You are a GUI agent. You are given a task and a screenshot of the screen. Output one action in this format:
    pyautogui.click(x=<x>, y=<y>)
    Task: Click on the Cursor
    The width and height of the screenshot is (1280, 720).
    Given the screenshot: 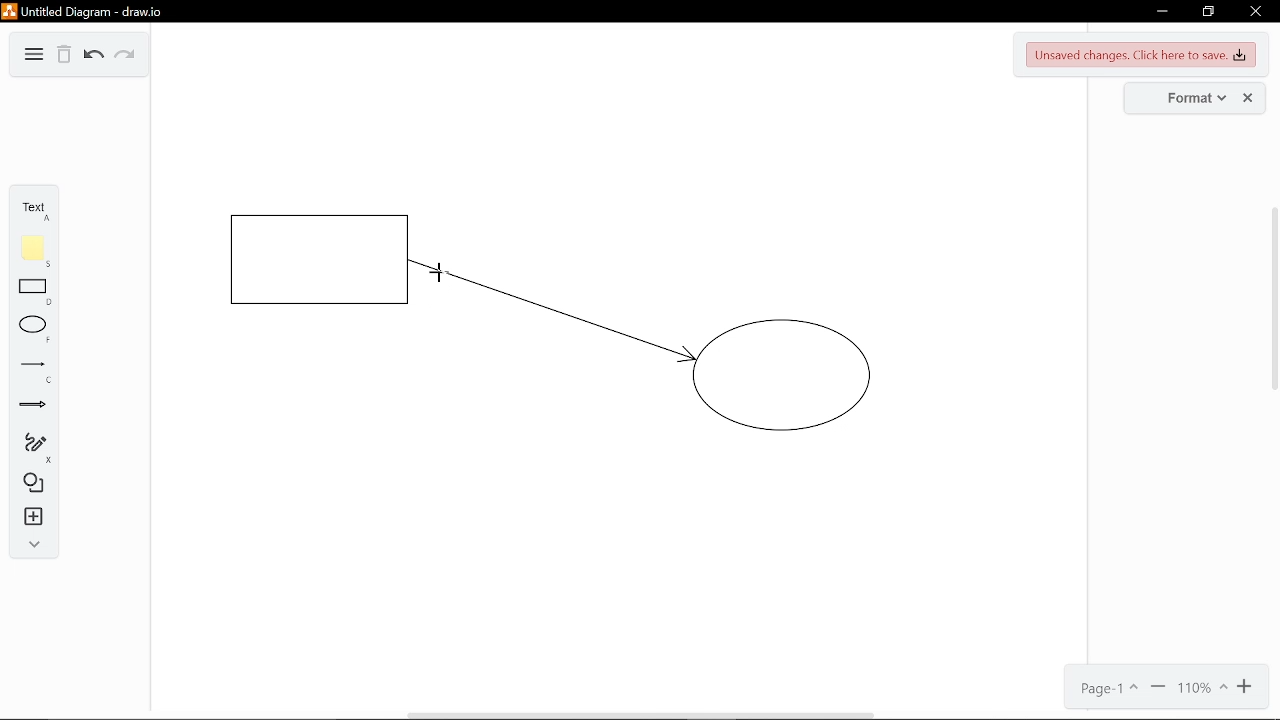 What is the action you would take?
    pyautogui.click(x=442, y=269)
    